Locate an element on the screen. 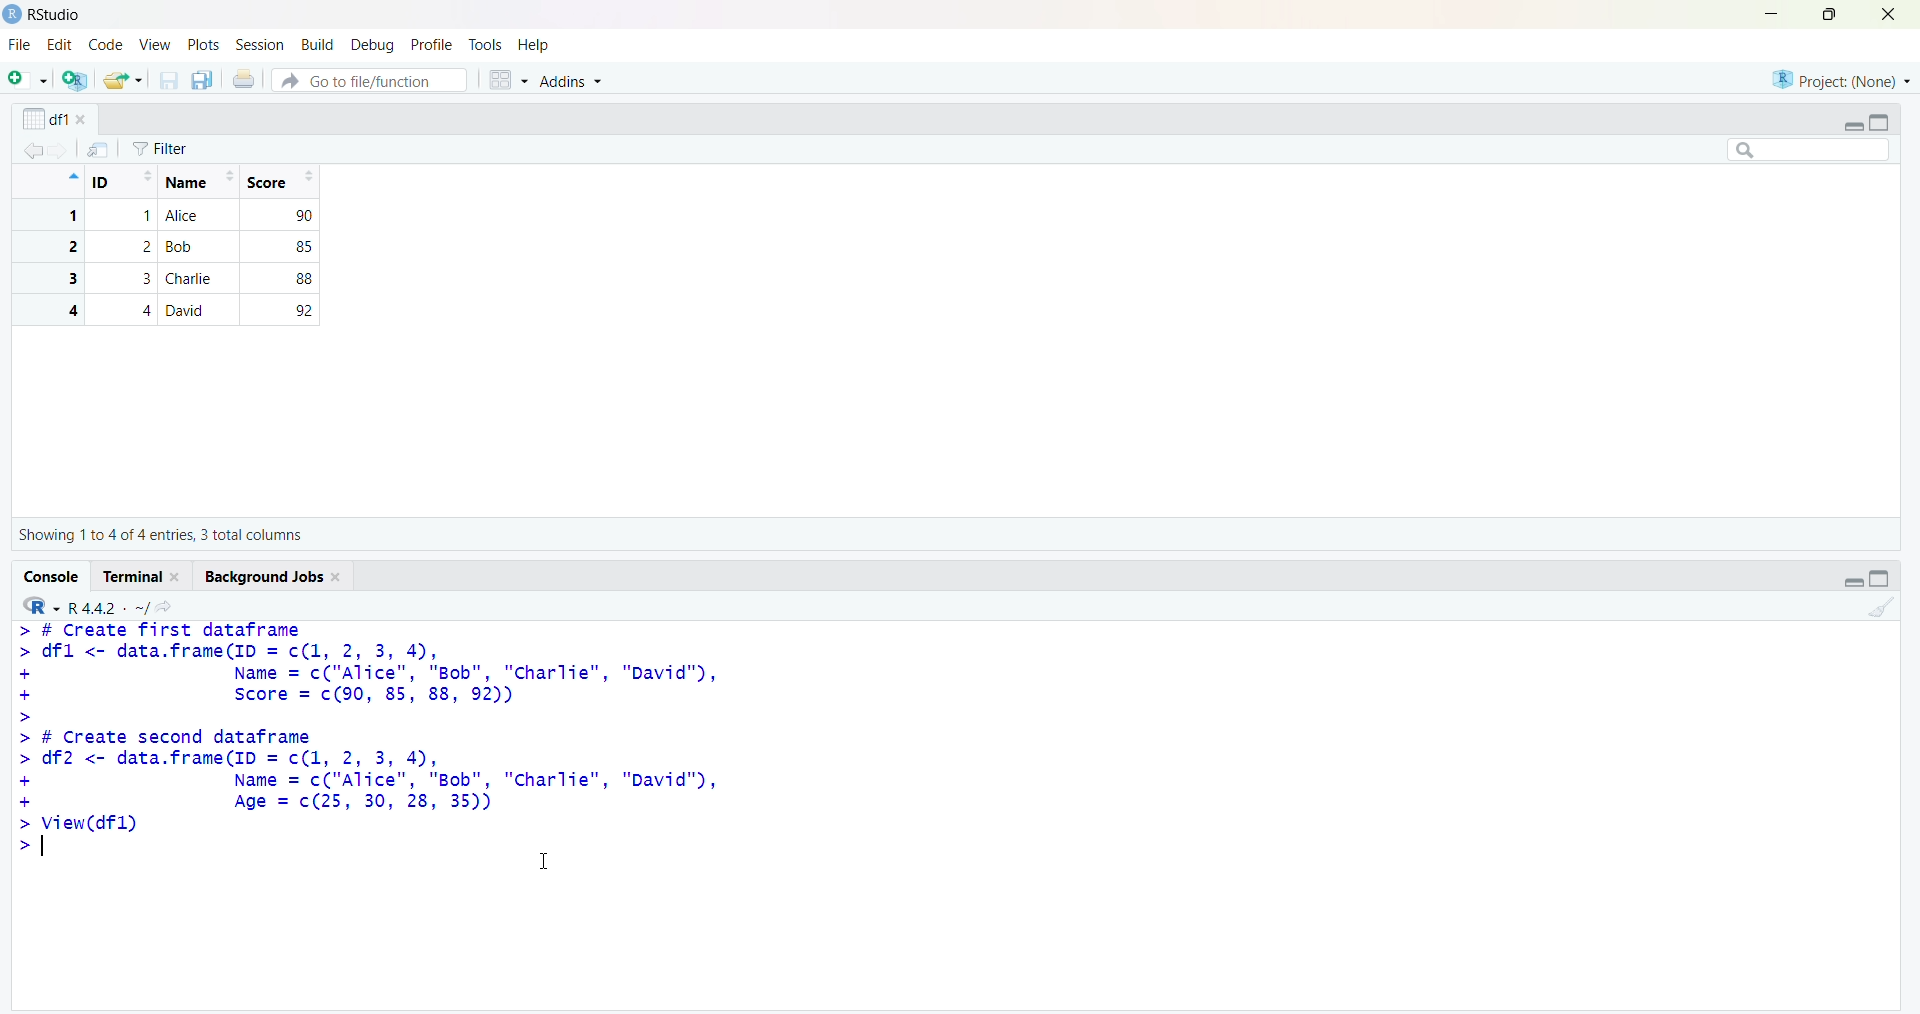  Go to file/function is located at coordinates (370, 80).